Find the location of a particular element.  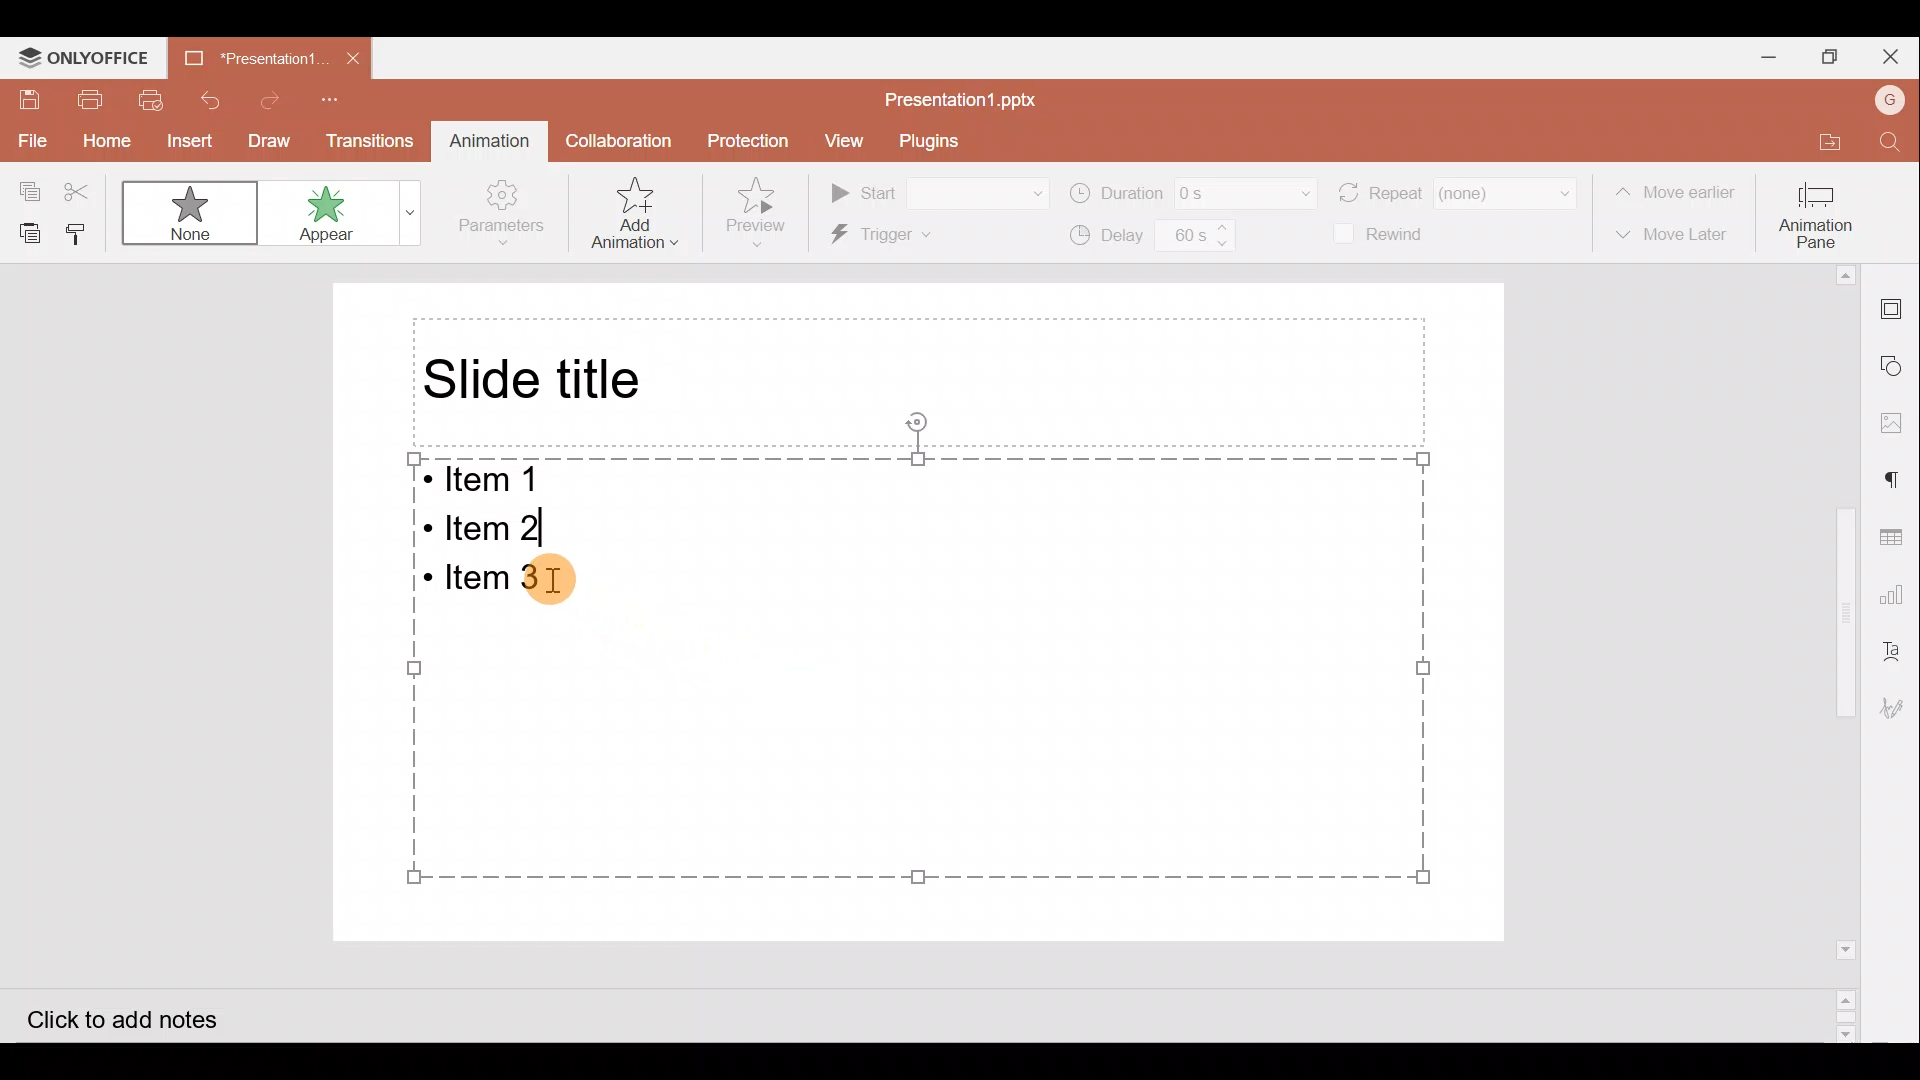

Duration is located at coordinates (1192, 191).